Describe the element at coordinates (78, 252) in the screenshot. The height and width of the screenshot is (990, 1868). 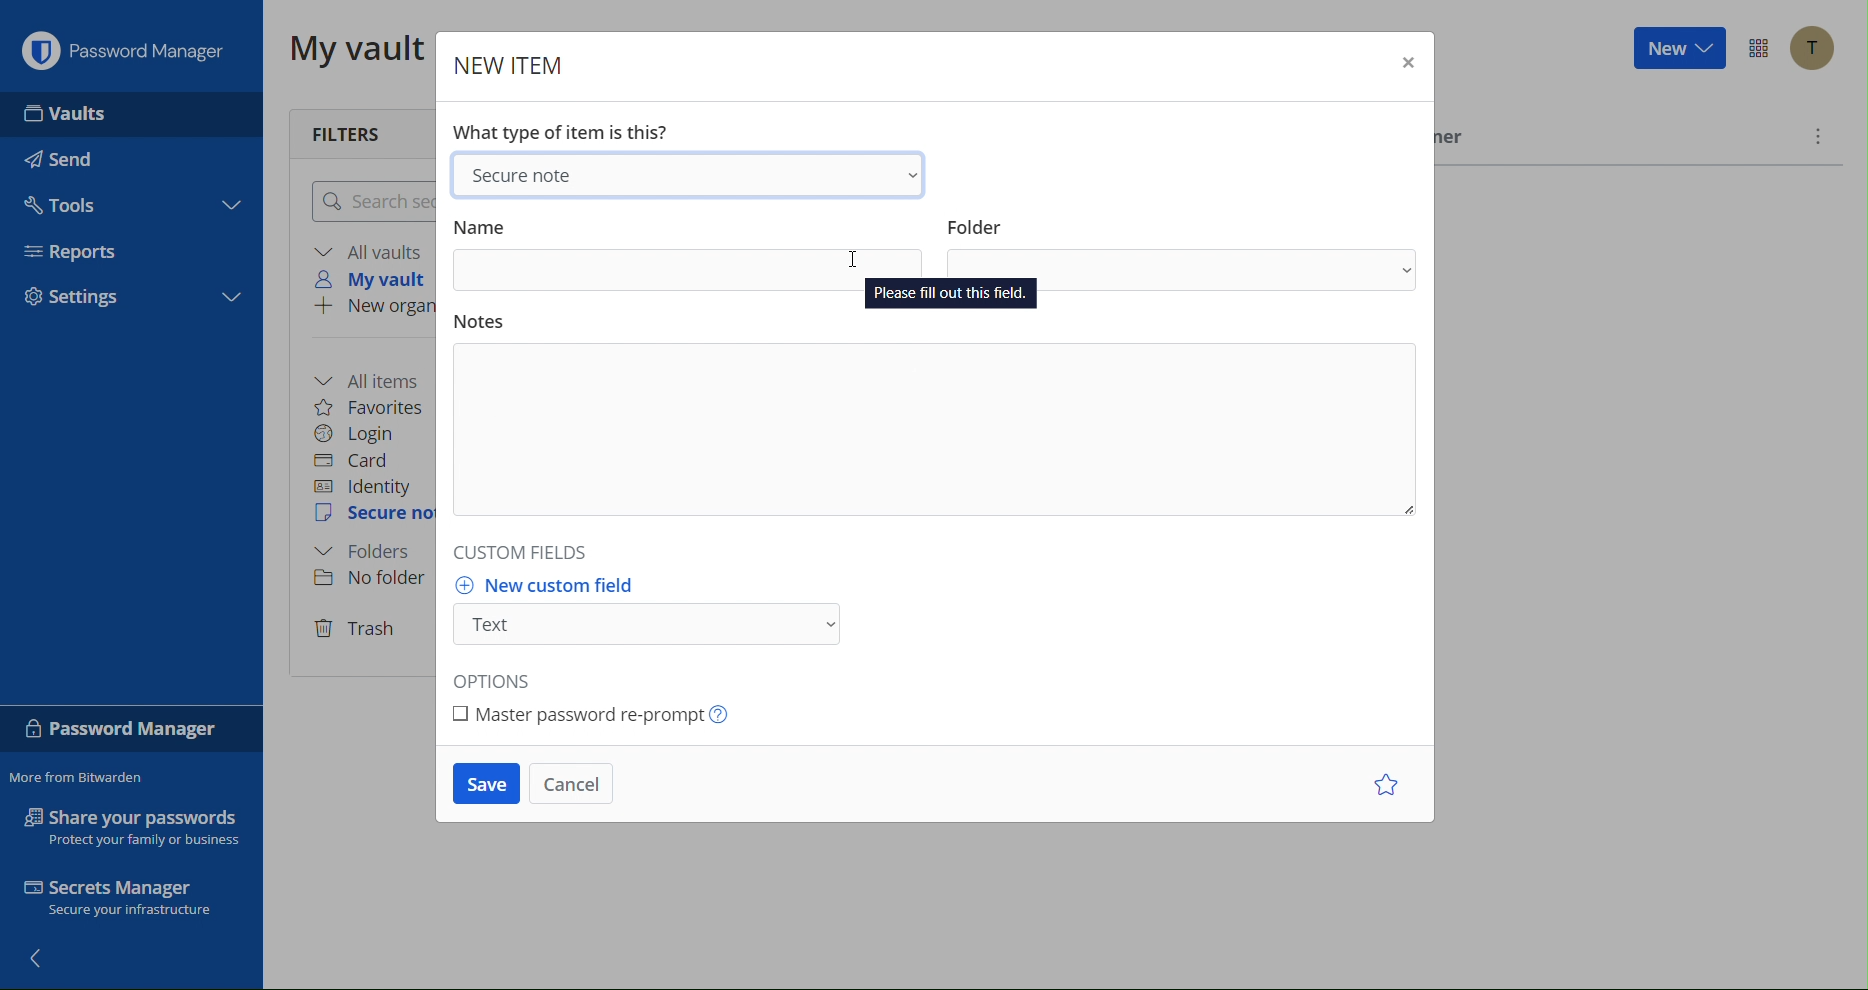
I see `Reports` at that location.